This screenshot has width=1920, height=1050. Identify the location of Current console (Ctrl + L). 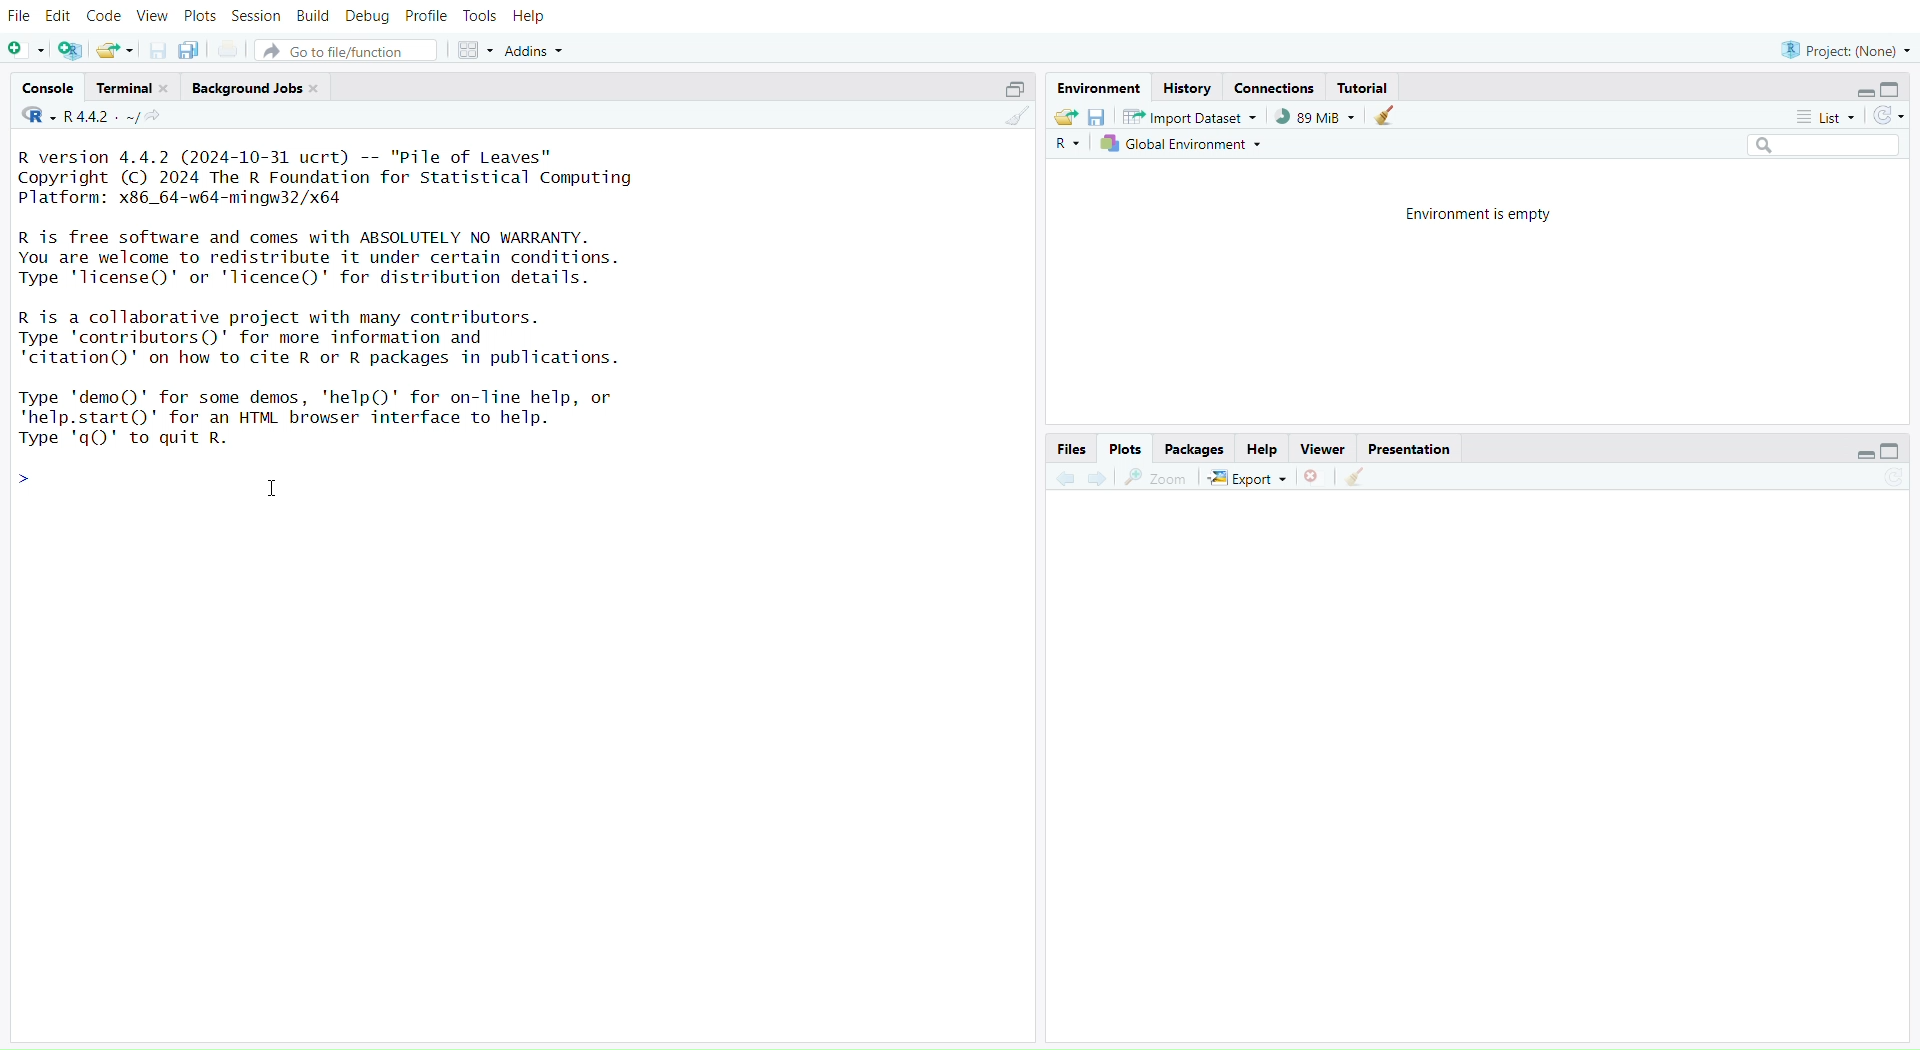
(1389, 119).